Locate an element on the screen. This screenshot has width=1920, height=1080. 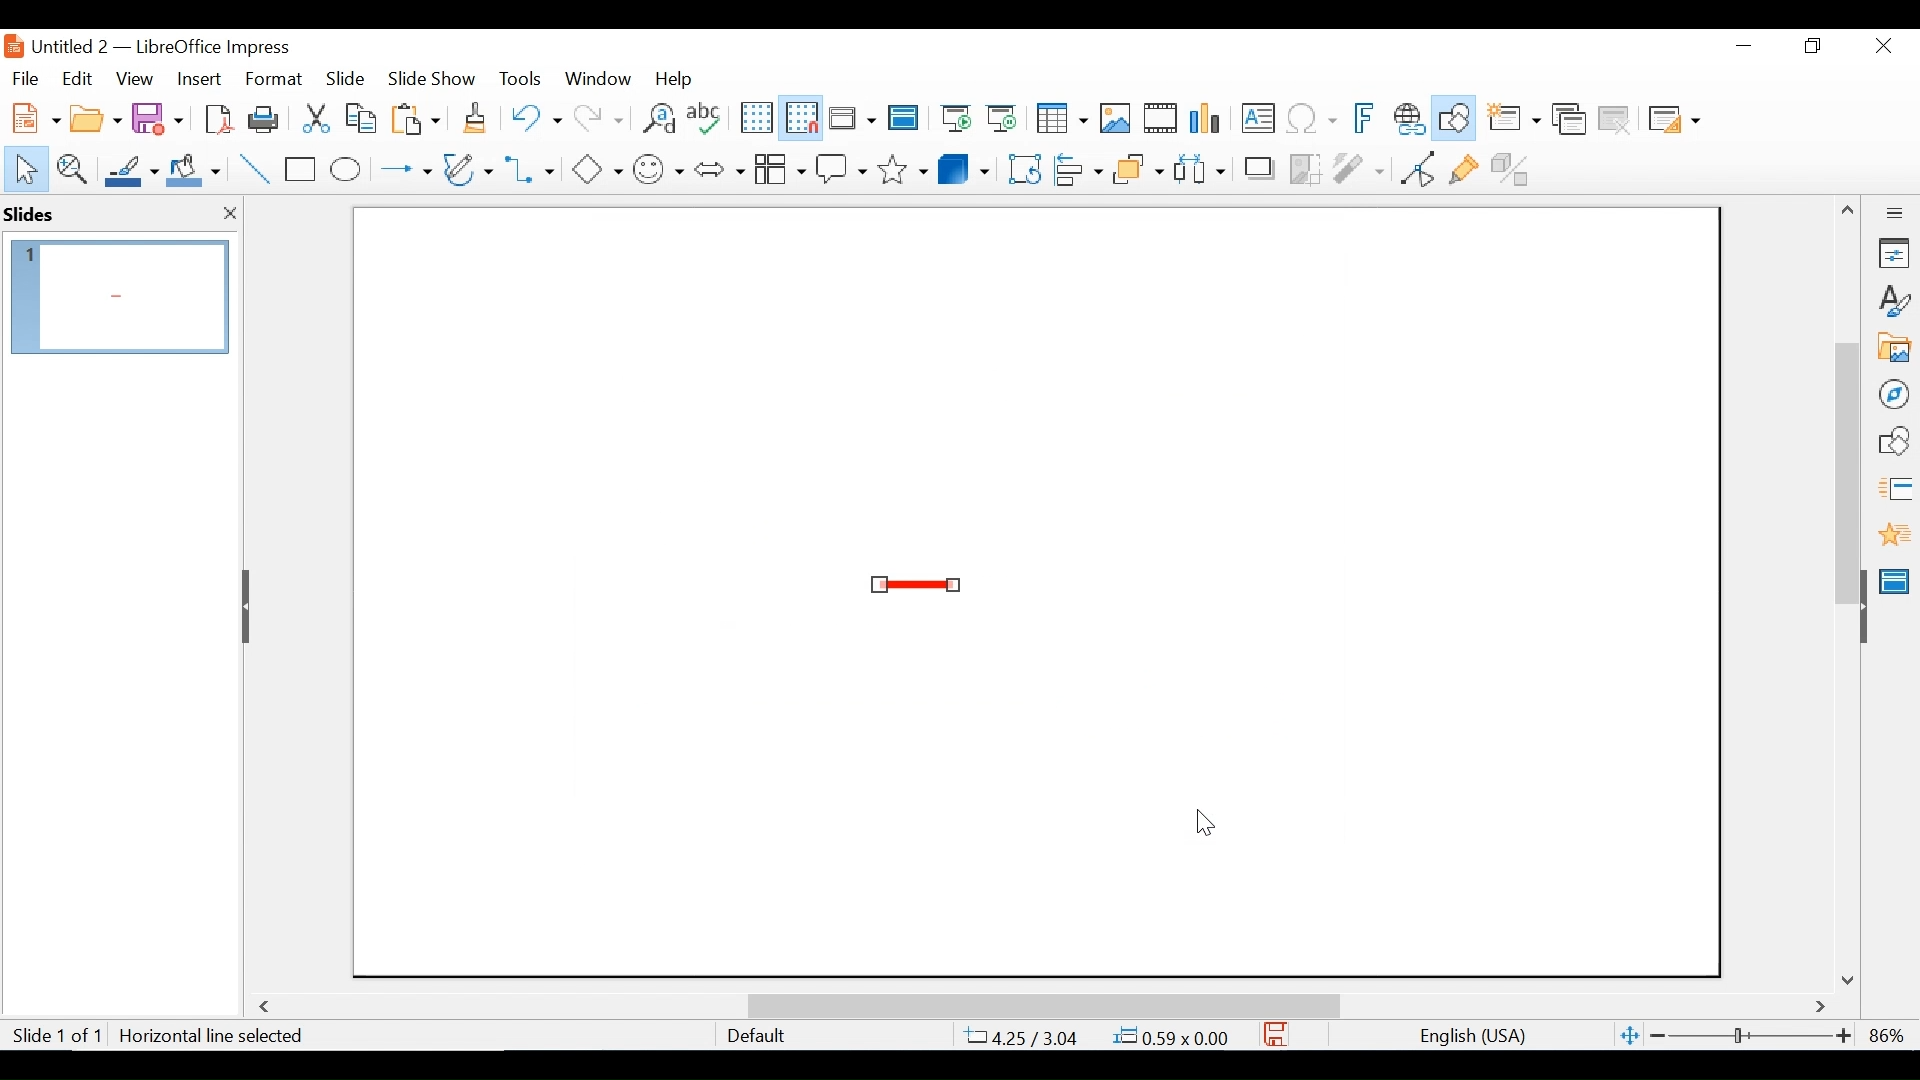
 is located at coordinates (470, 168).